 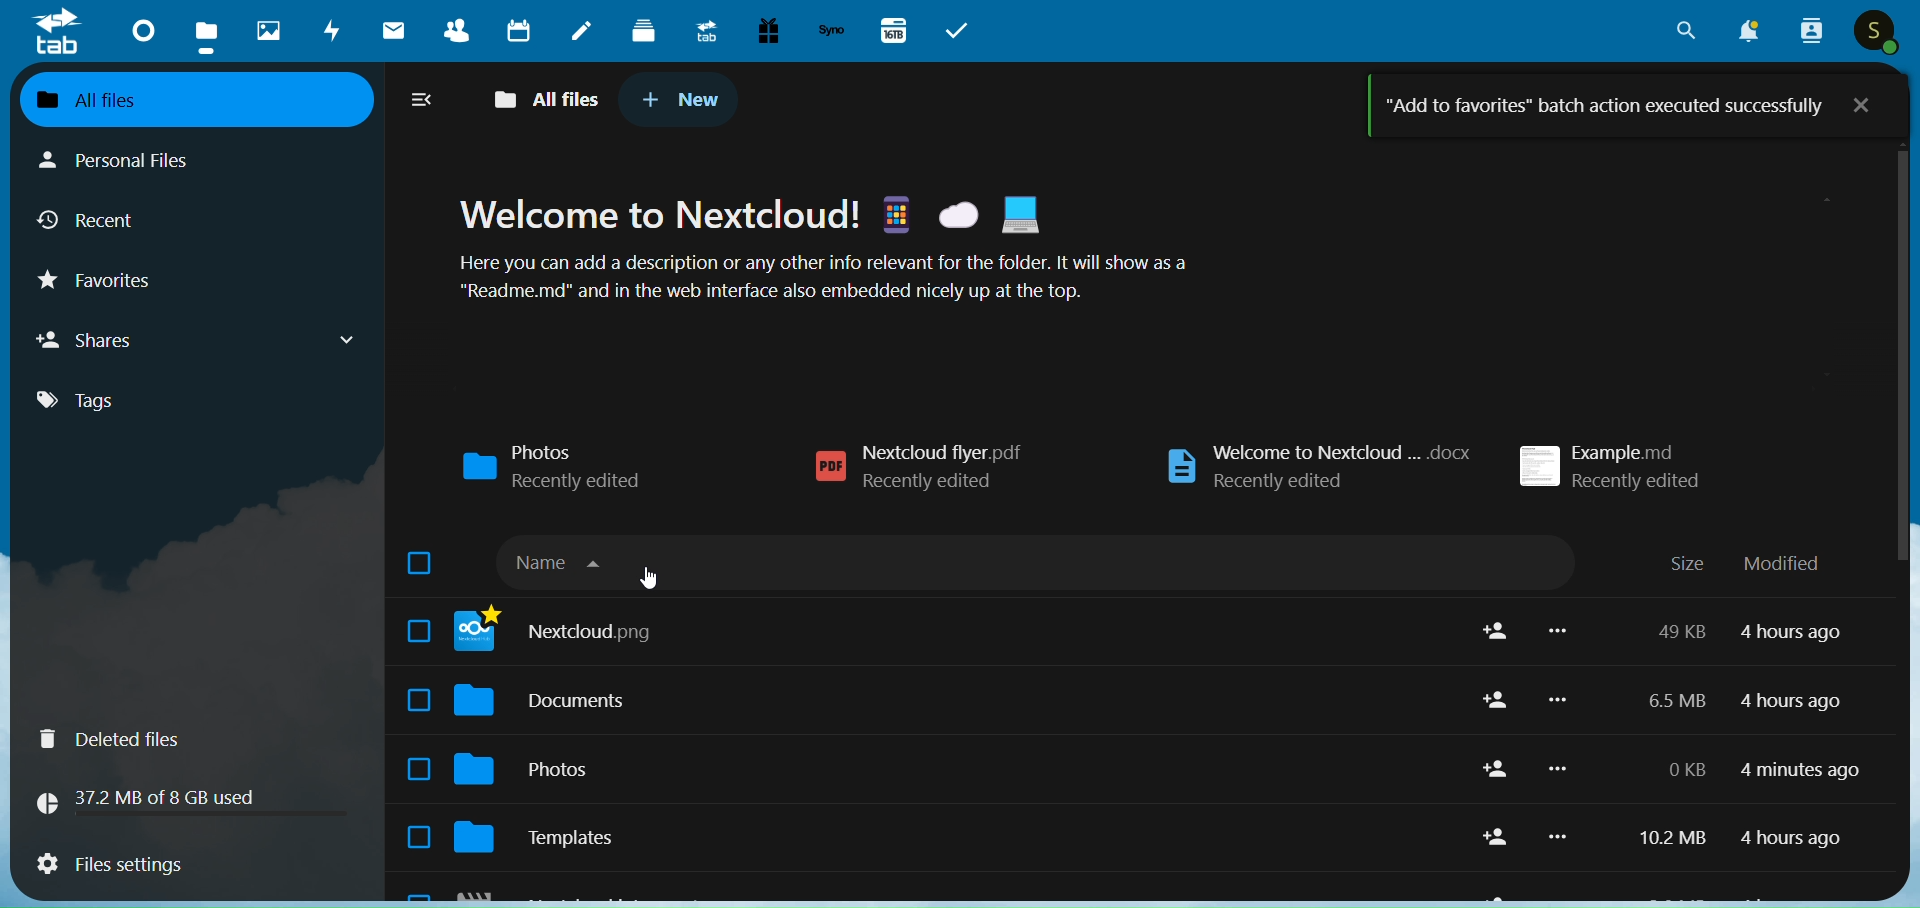 What do you see at coordinates (196, 739) in the screenshot?
I see `Deleted files` at bounding box center [196, 739].